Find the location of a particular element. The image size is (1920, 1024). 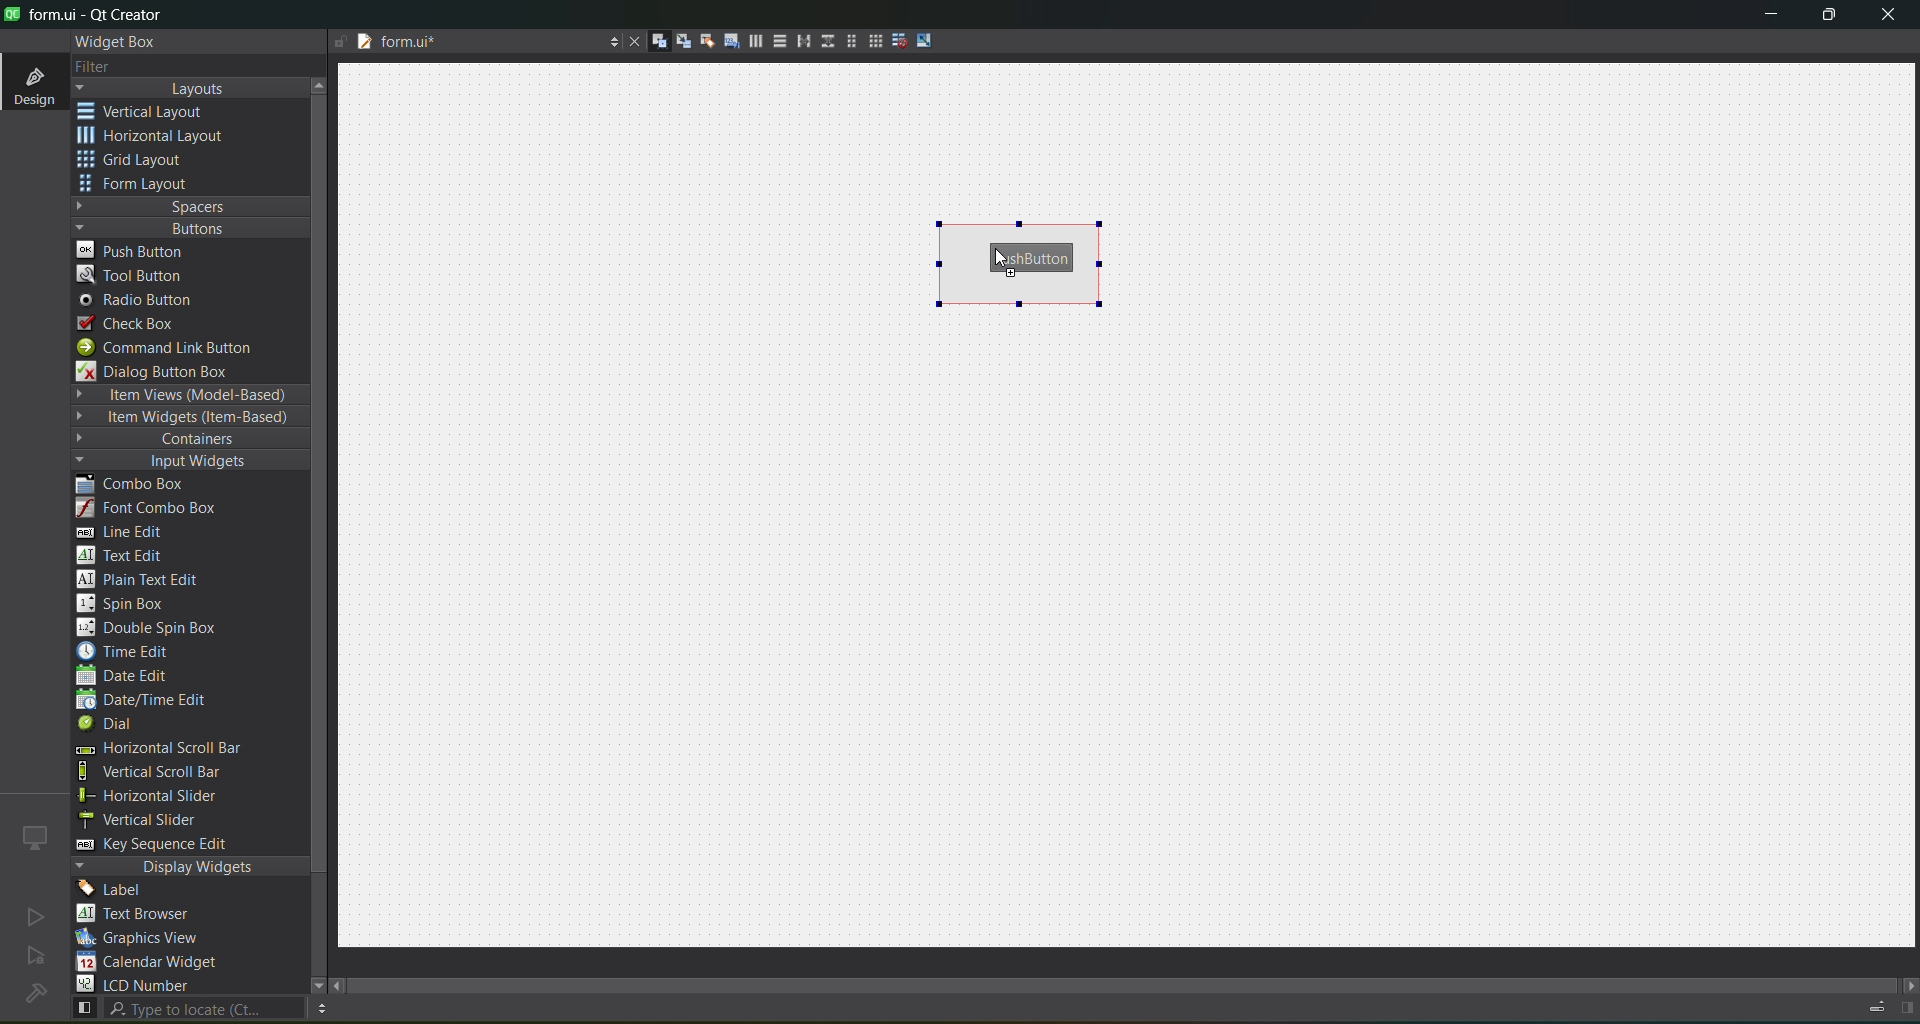

dial is located at coordinates (112, 726).